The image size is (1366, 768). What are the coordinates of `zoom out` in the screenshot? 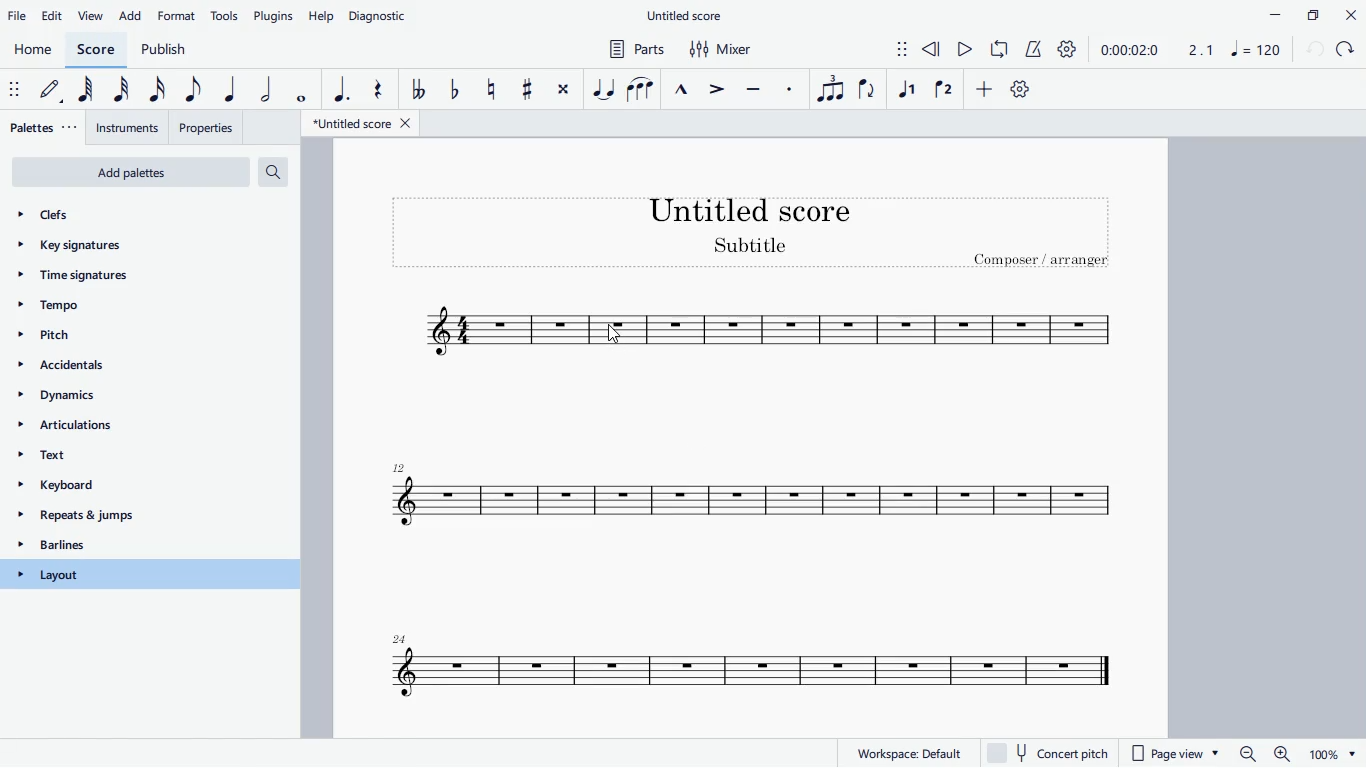 It's located at (1247, 754).